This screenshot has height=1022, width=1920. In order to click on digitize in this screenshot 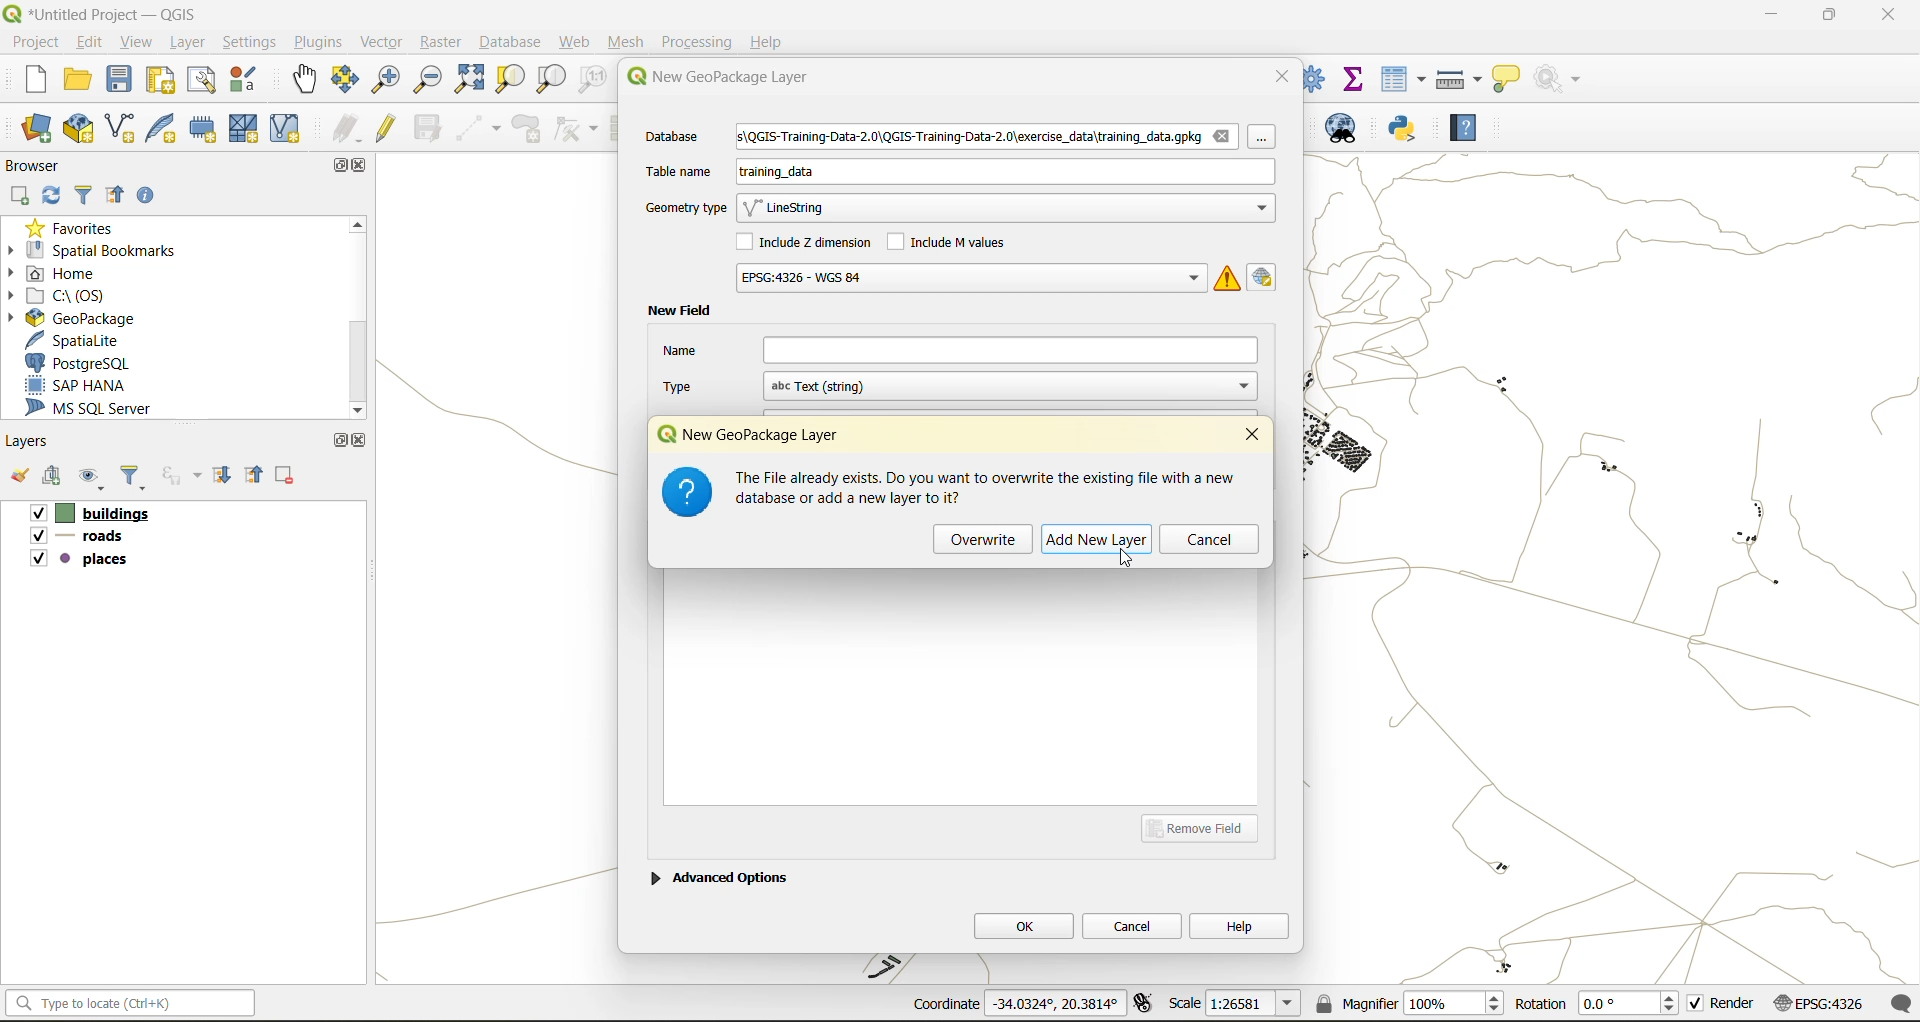, I will do `click(480, 129)`.